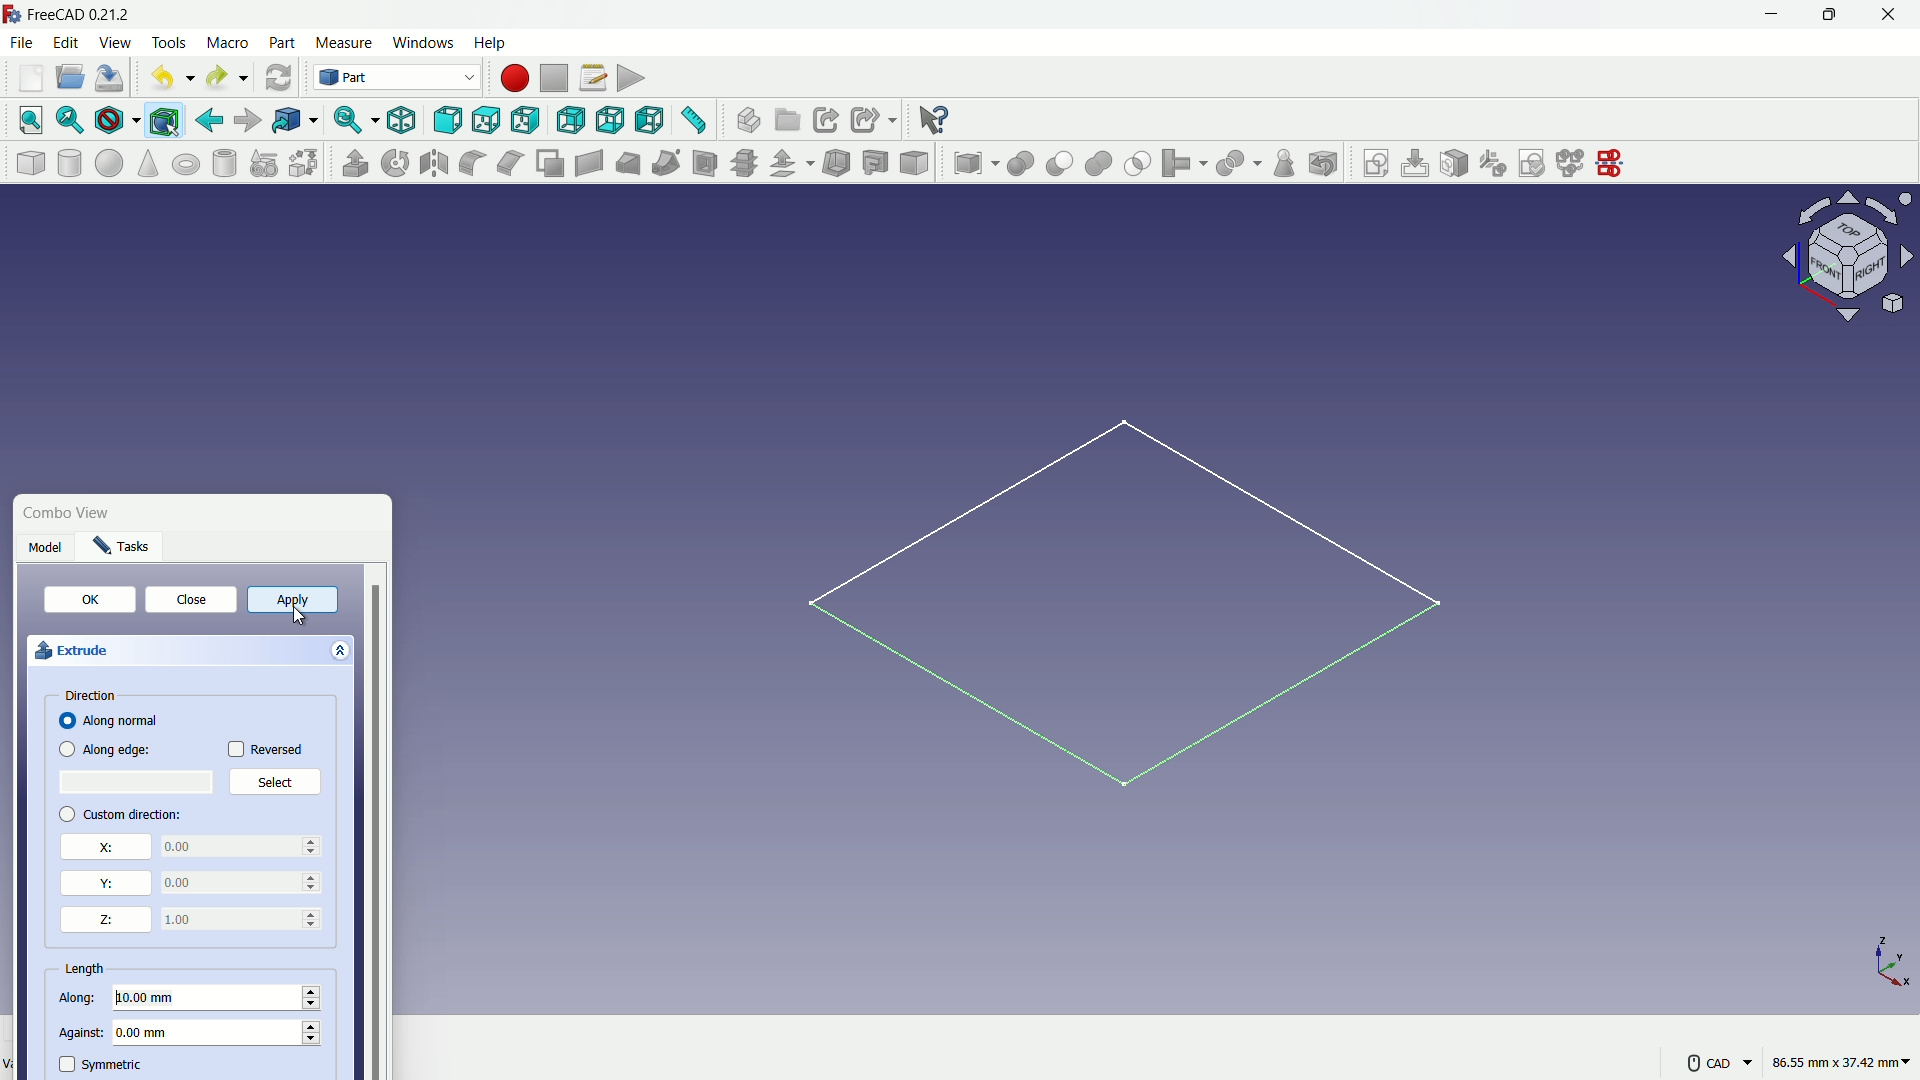  I want to click on make face from wires, so click(551, 163).